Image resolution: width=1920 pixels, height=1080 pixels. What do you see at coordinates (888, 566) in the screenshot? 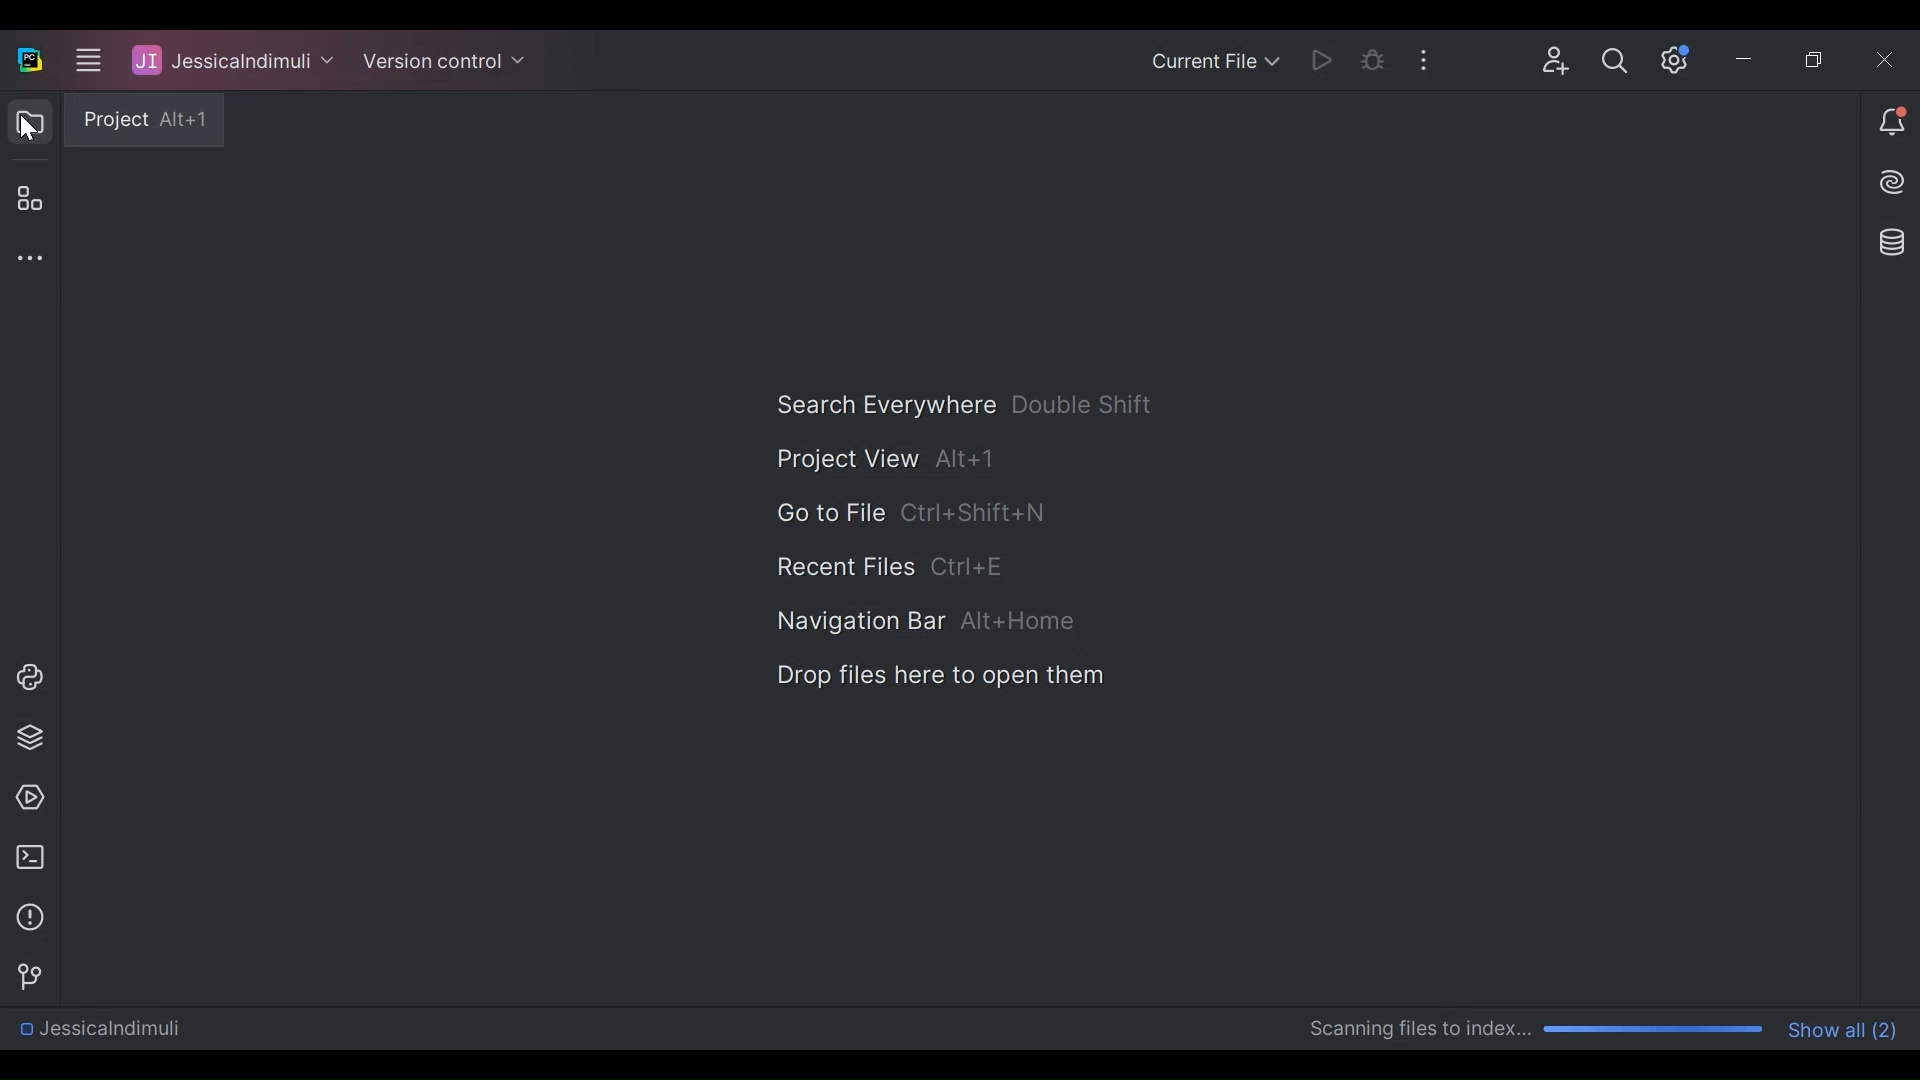
I see `Recent File` at bounding box center [888, 566].